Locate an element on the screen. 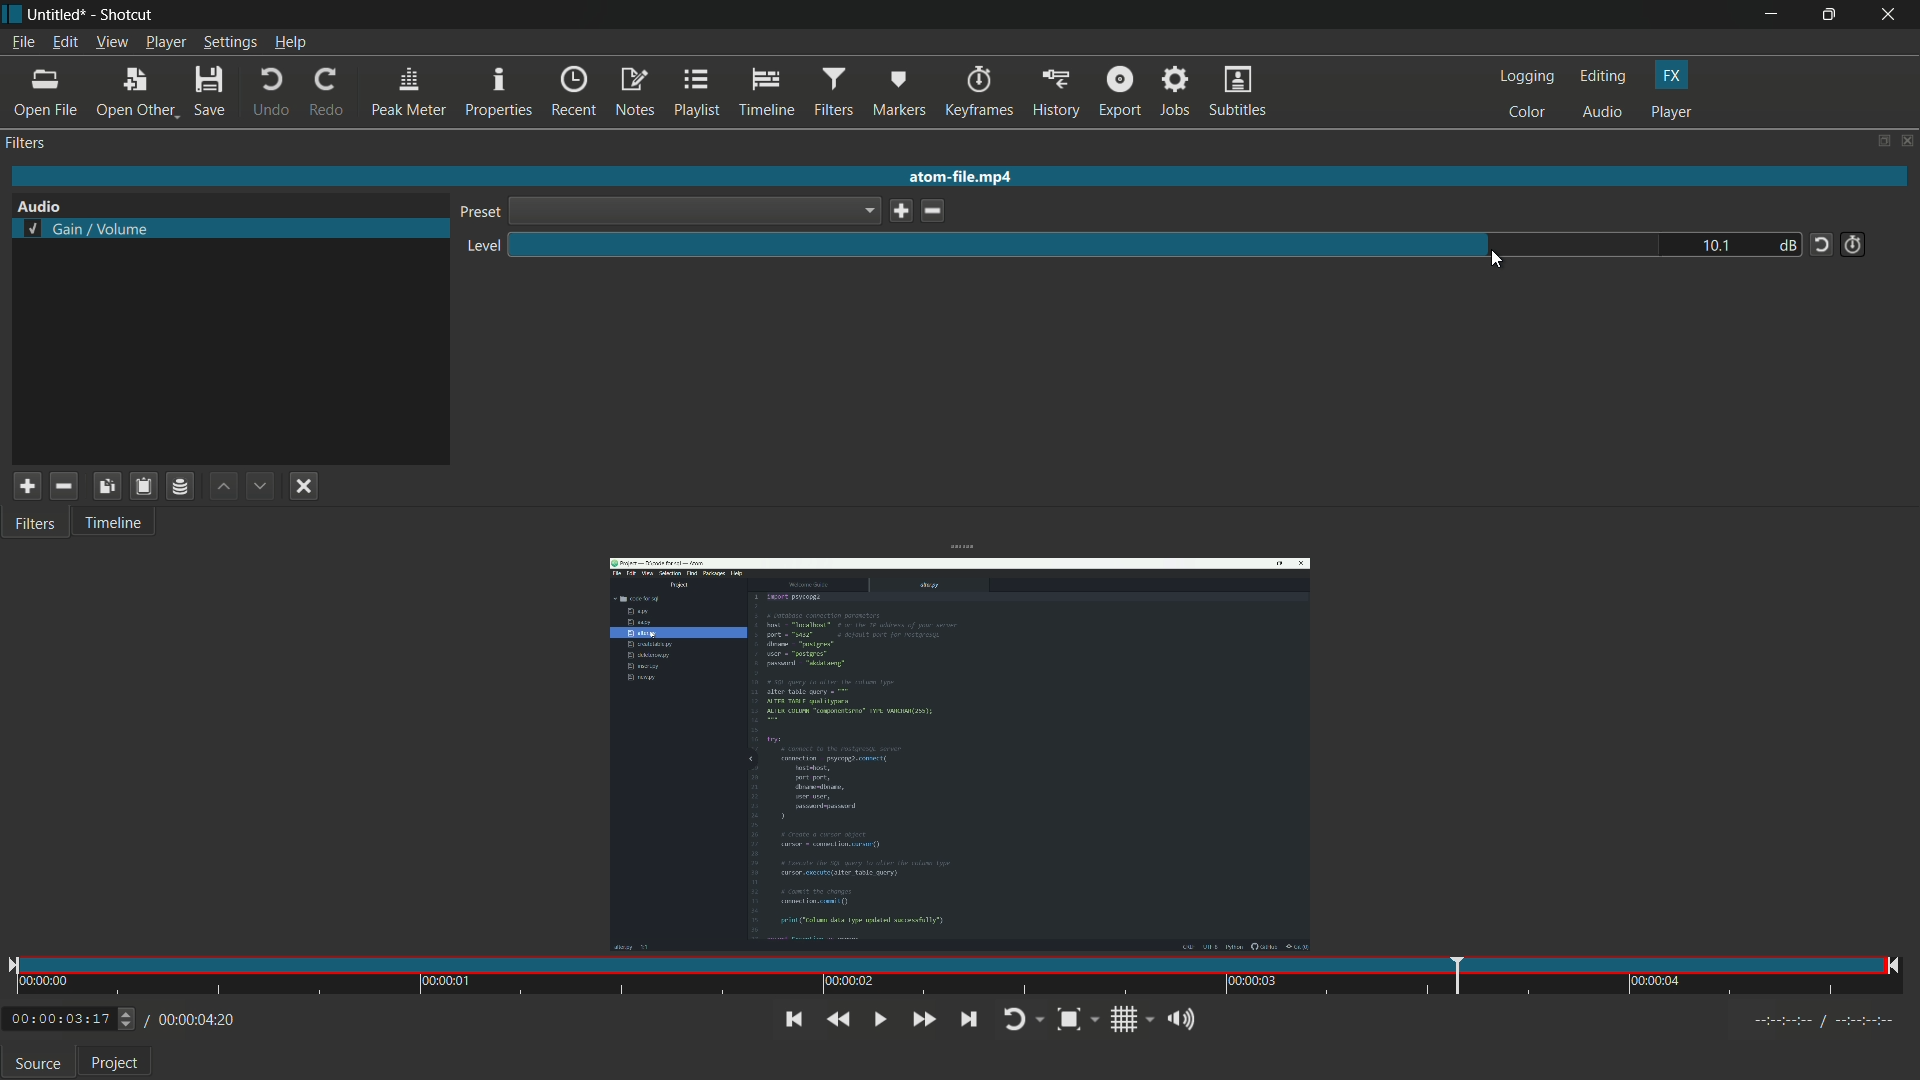 The height and width of the screenshot is (1080, 1920). help menu is located at coordinates (289, 42).